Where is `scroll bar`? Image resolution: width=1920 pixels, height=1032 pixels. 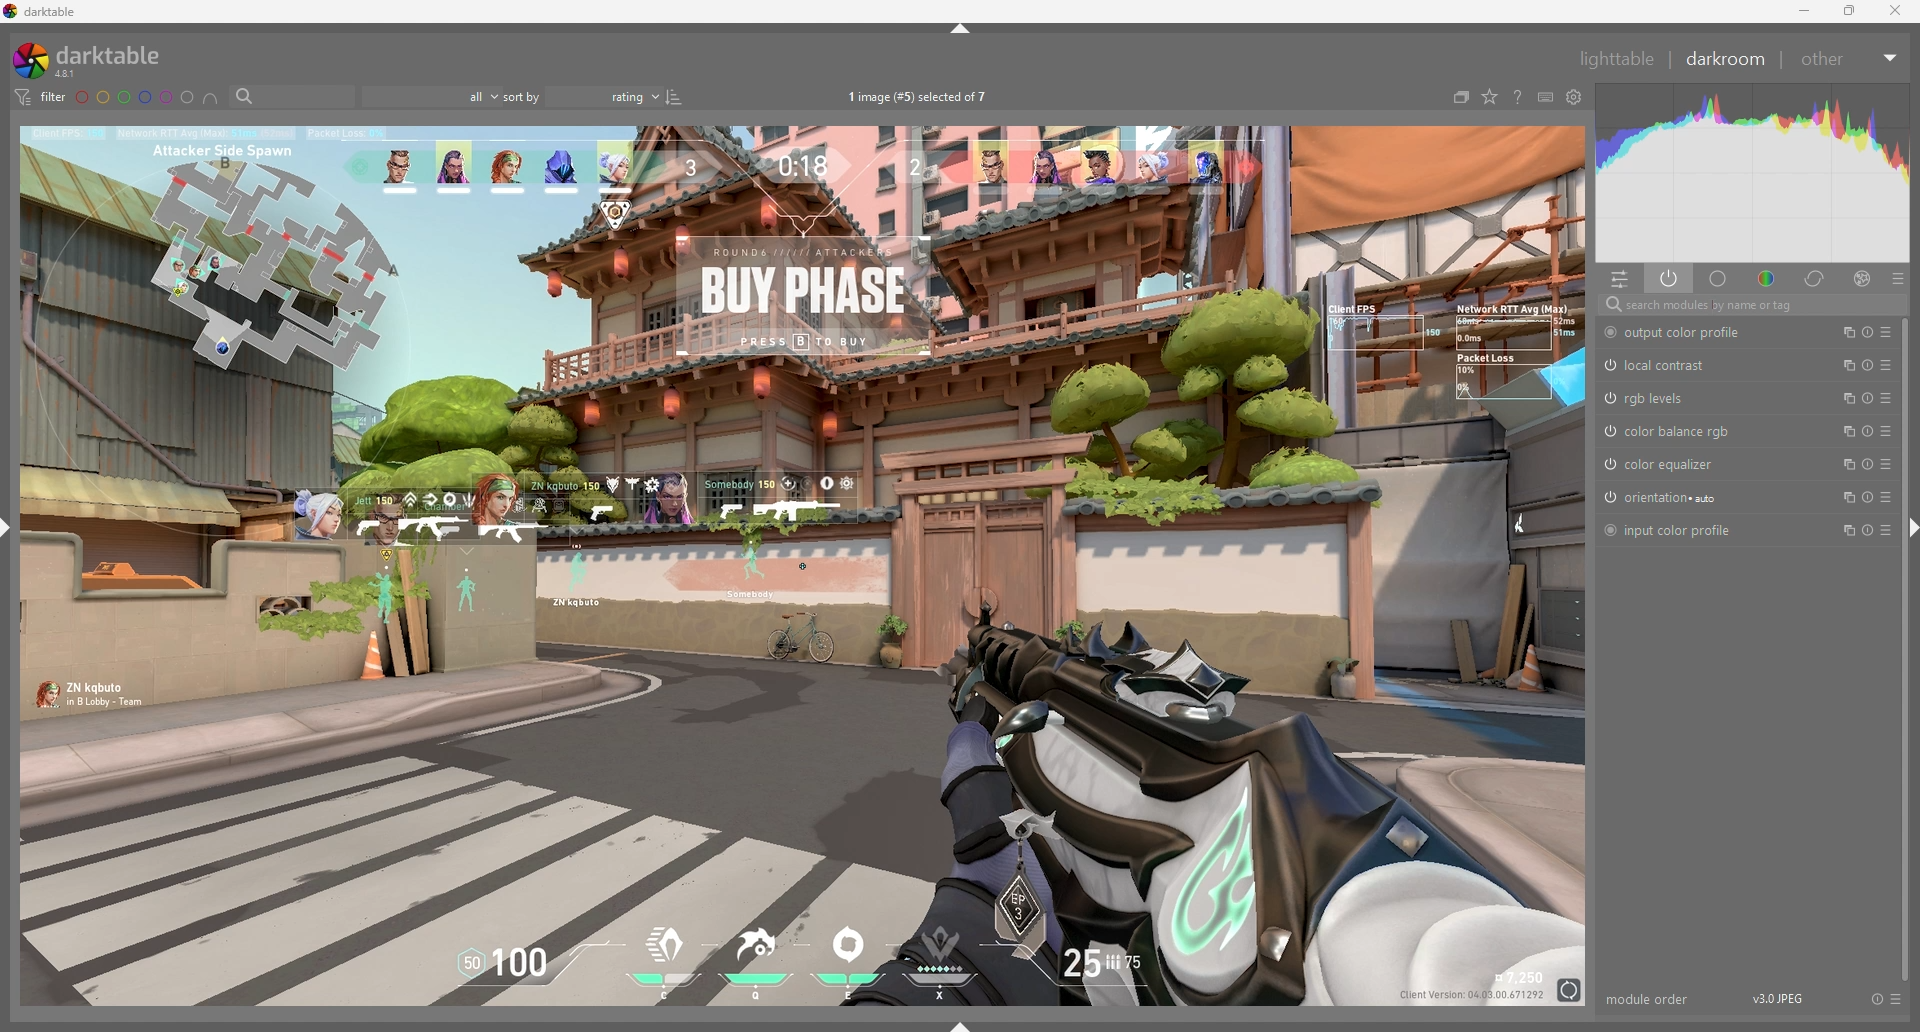 scroll bar is located at coordinates (1904, 648).